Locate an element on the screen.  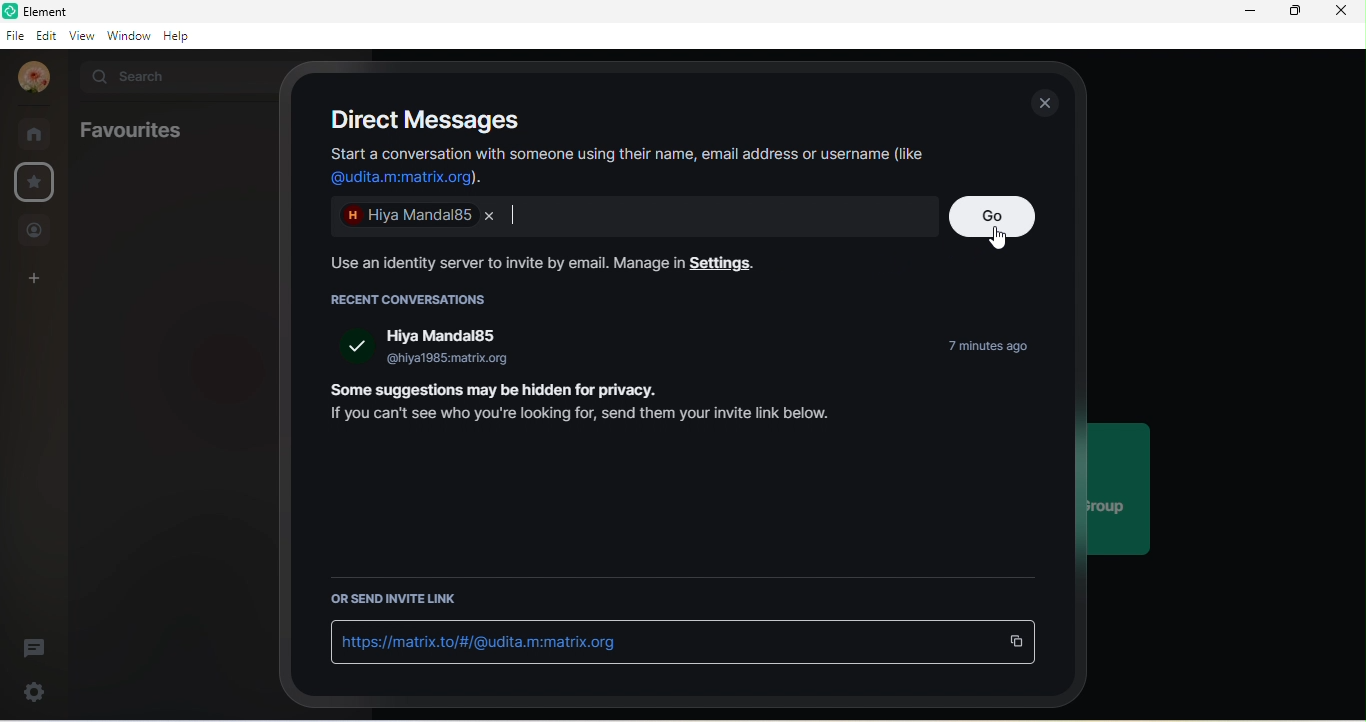
profile photo is located at coordinates (35, 78).